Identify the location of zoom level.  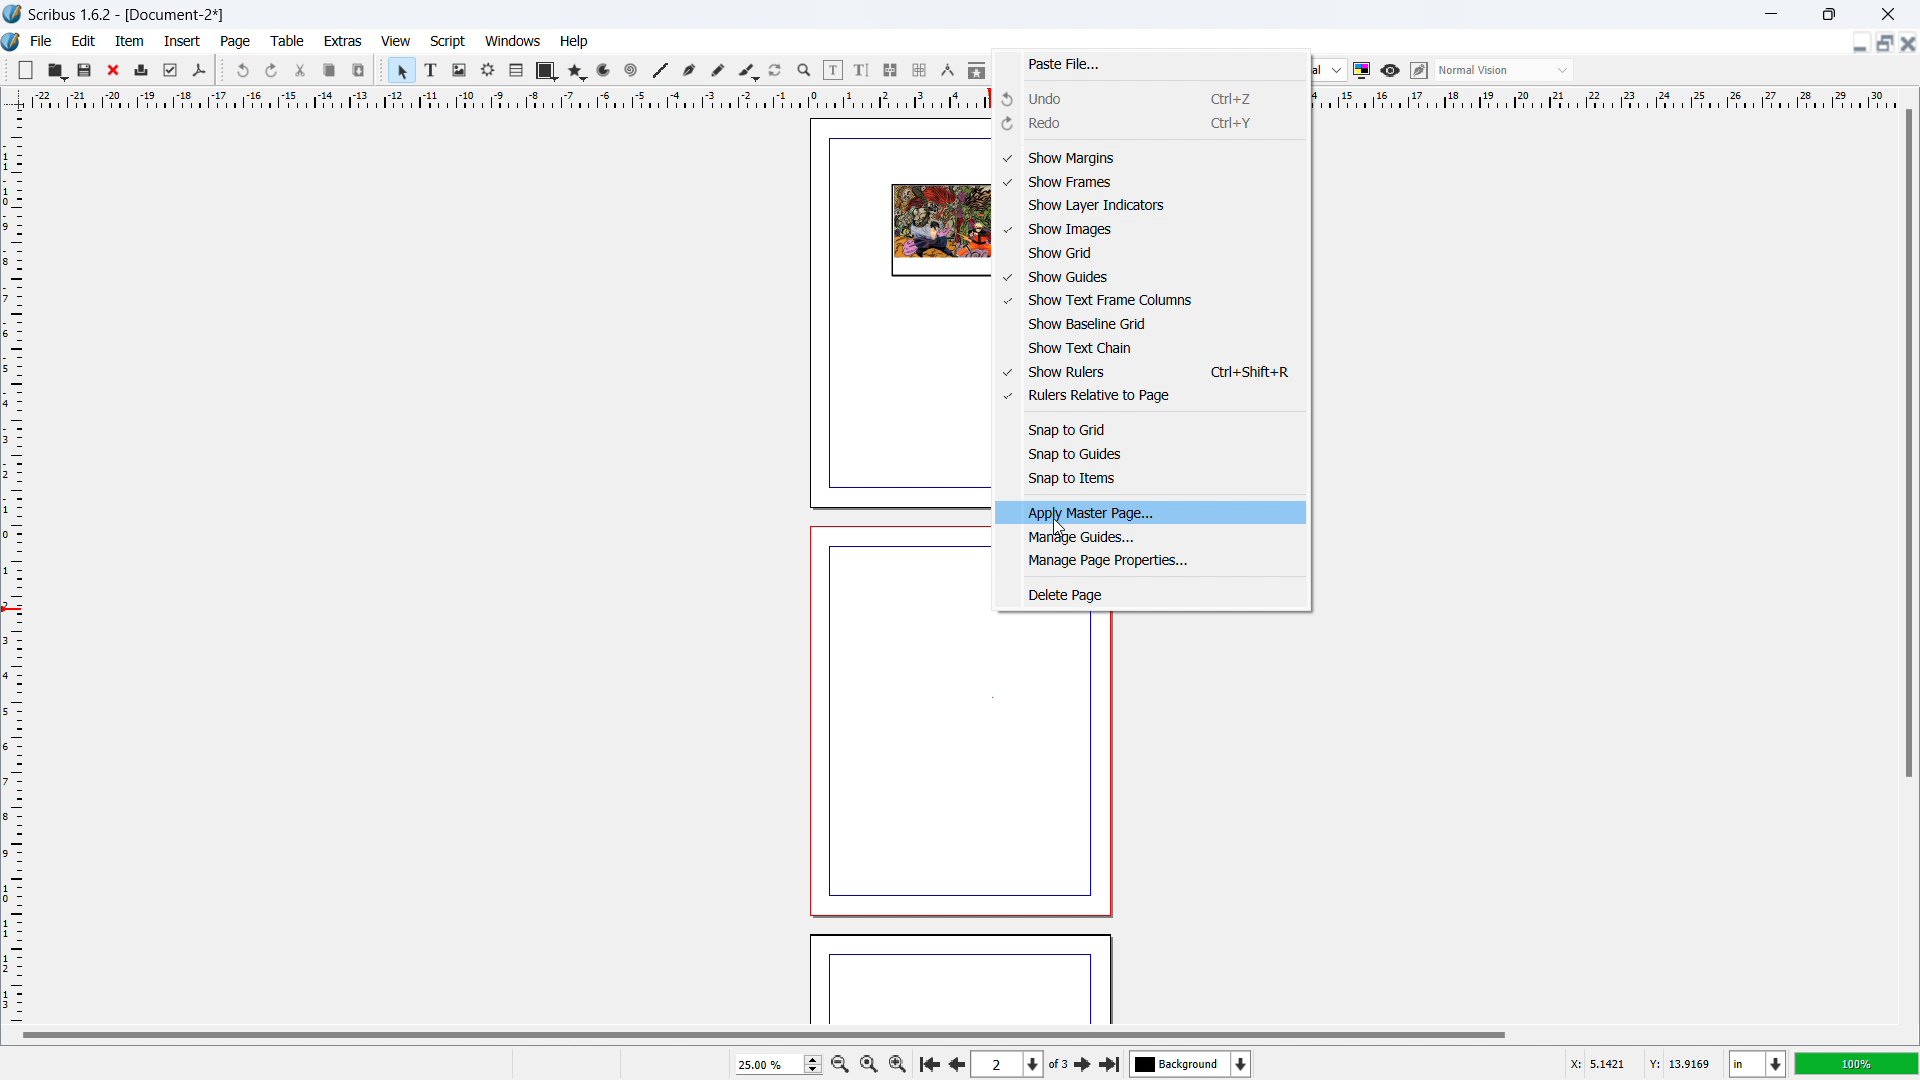
(1857, 1063).